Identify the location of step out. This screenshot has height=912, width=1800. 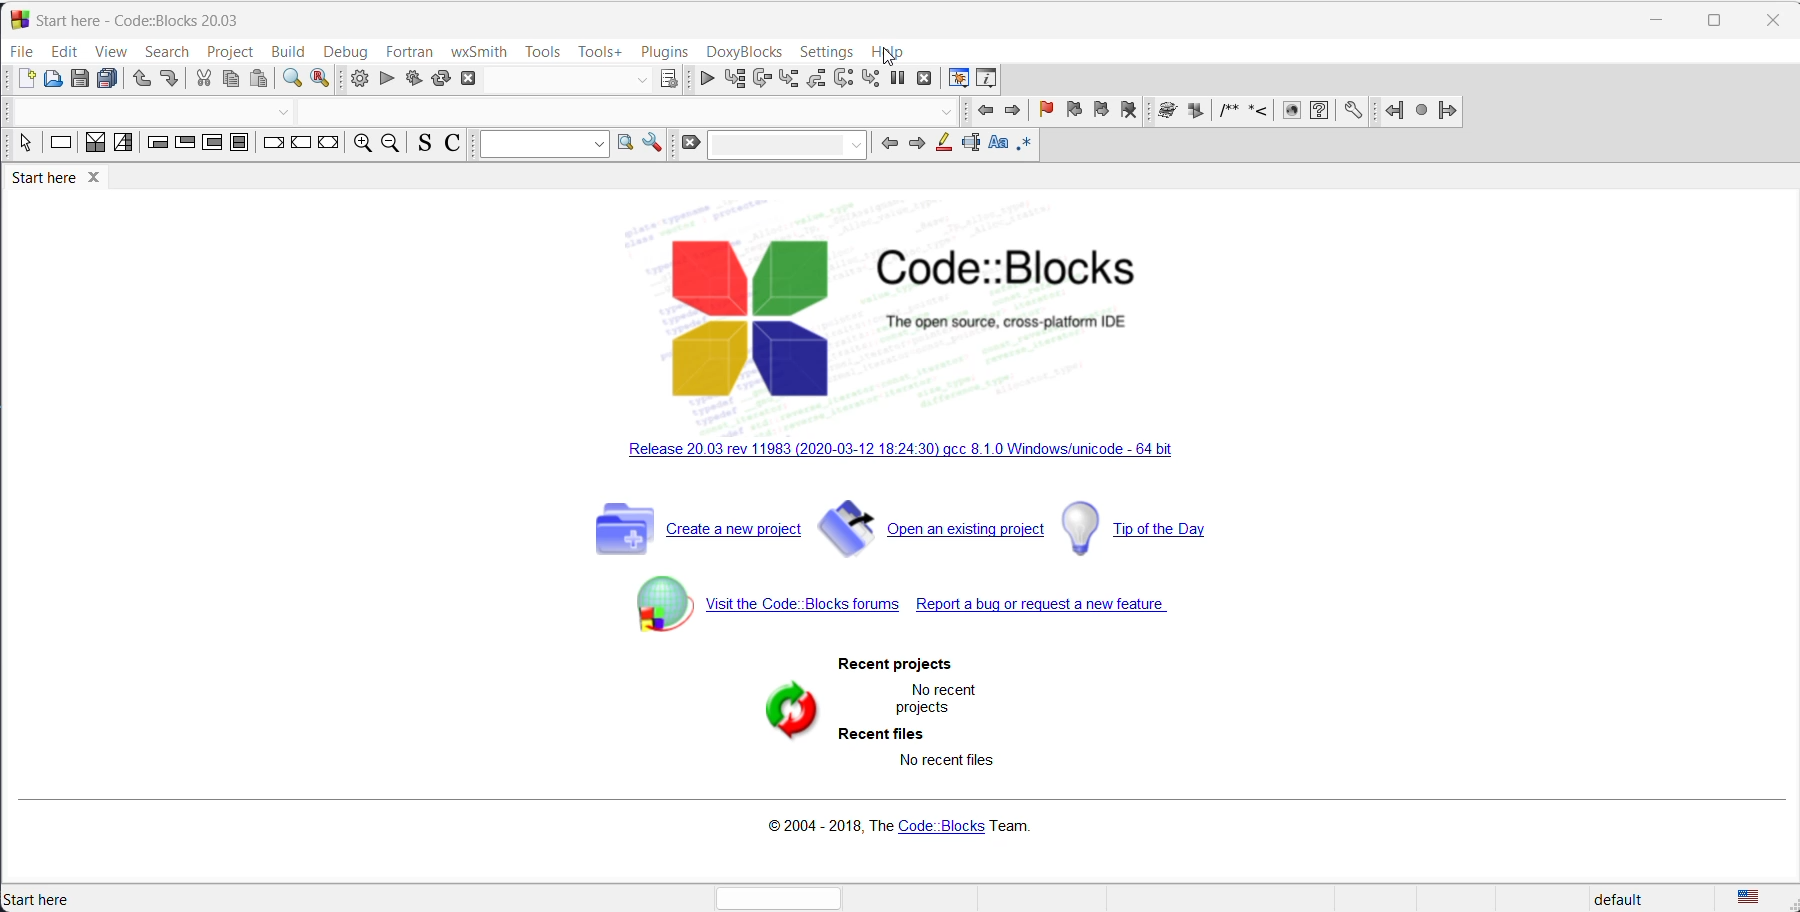
(817, 81).